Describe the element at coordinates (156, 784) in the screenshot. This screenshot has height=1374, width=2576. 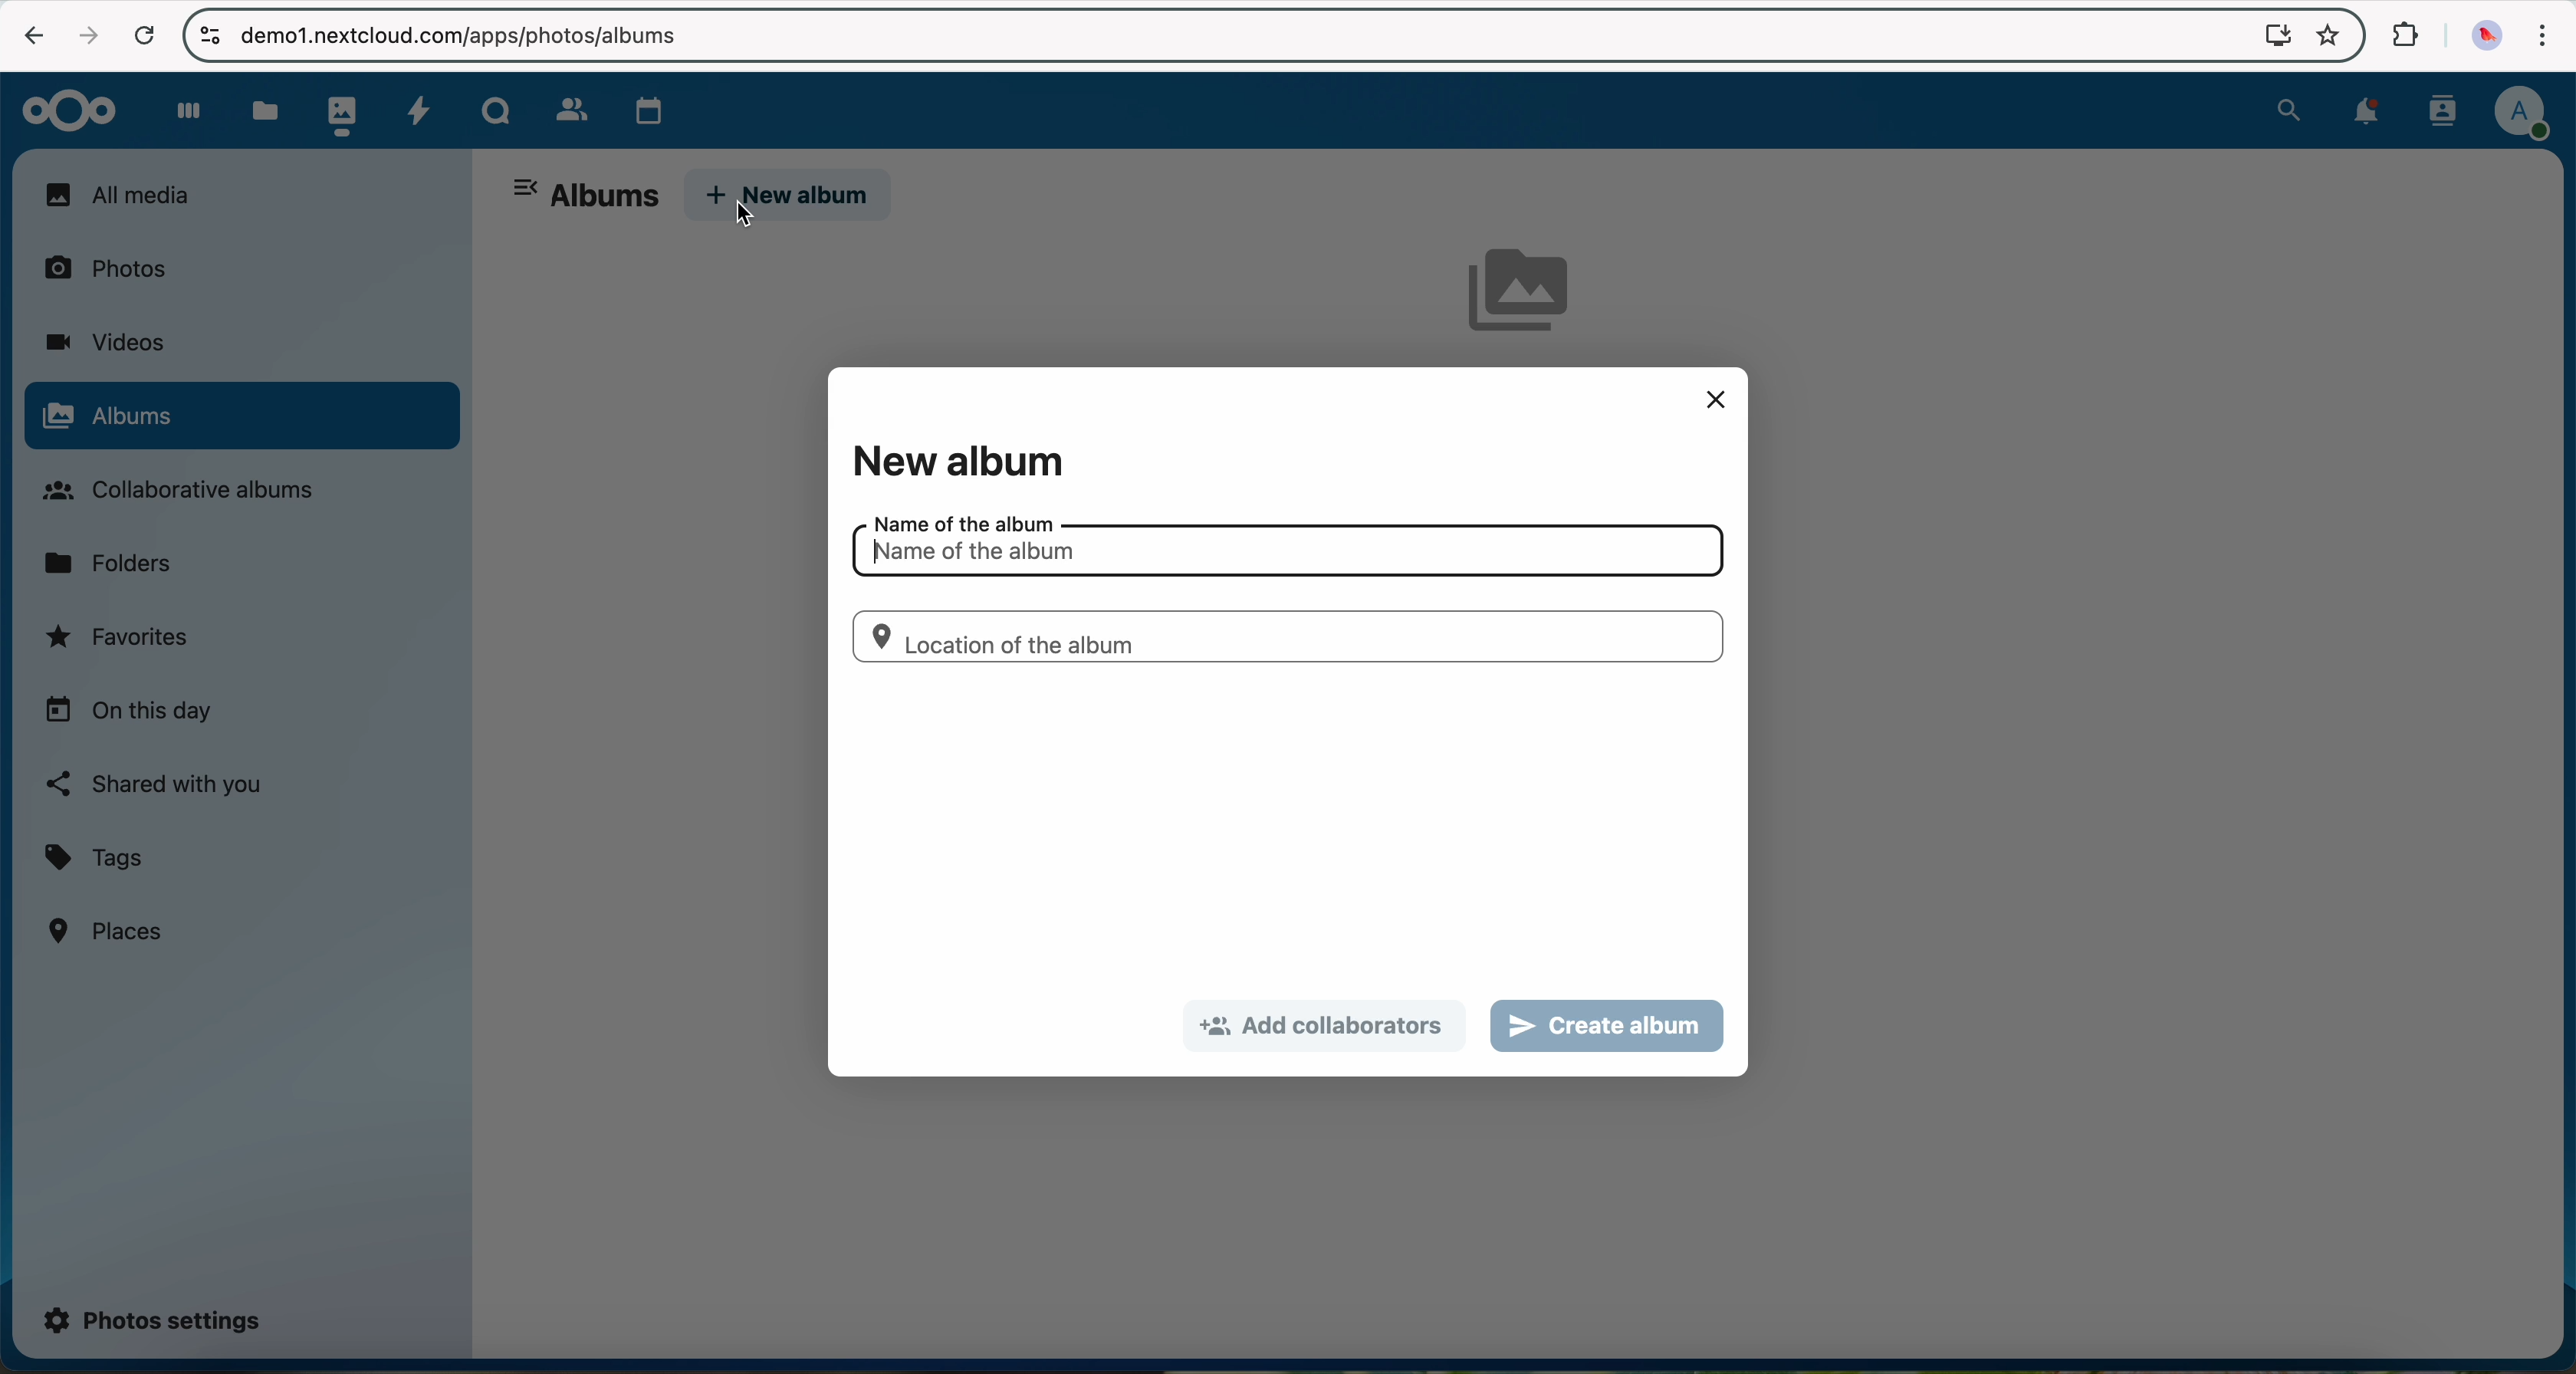
I see `shared with you` at that location.